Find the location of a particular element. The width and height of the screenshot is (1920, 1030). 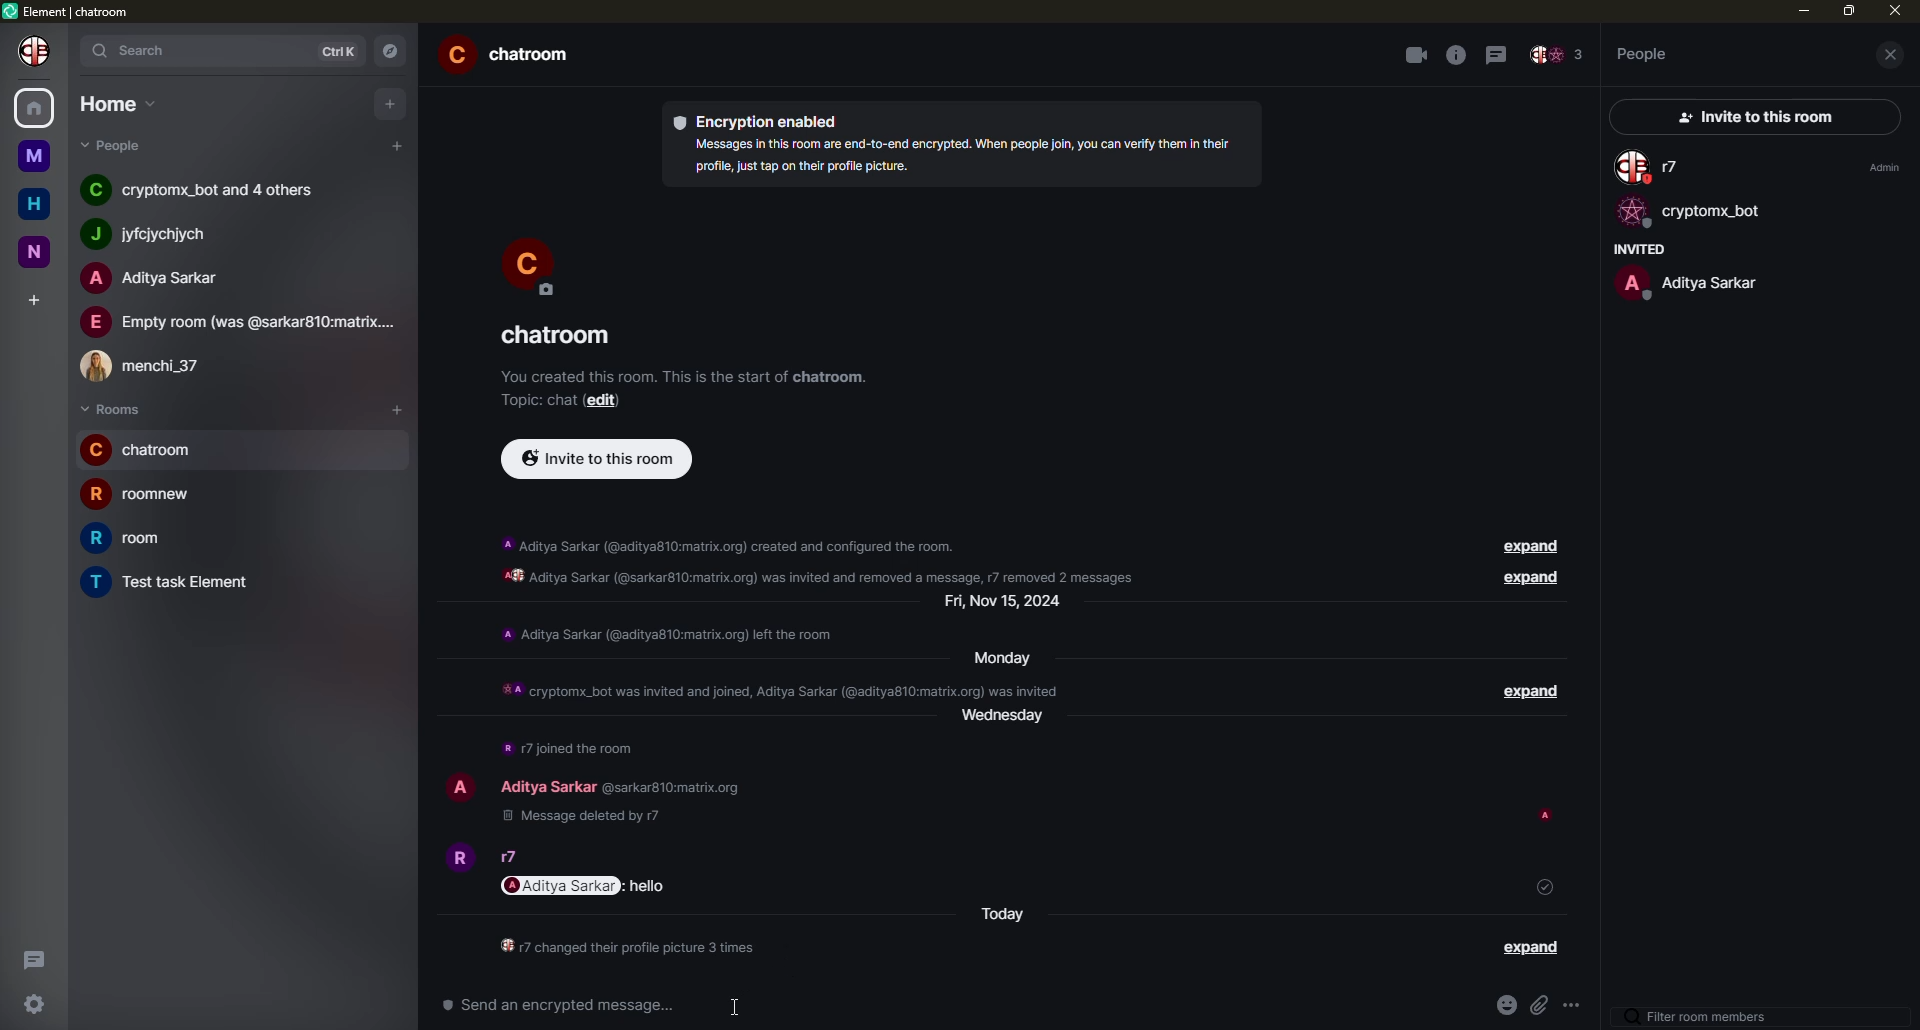

m is located at coordinates (33, 156).